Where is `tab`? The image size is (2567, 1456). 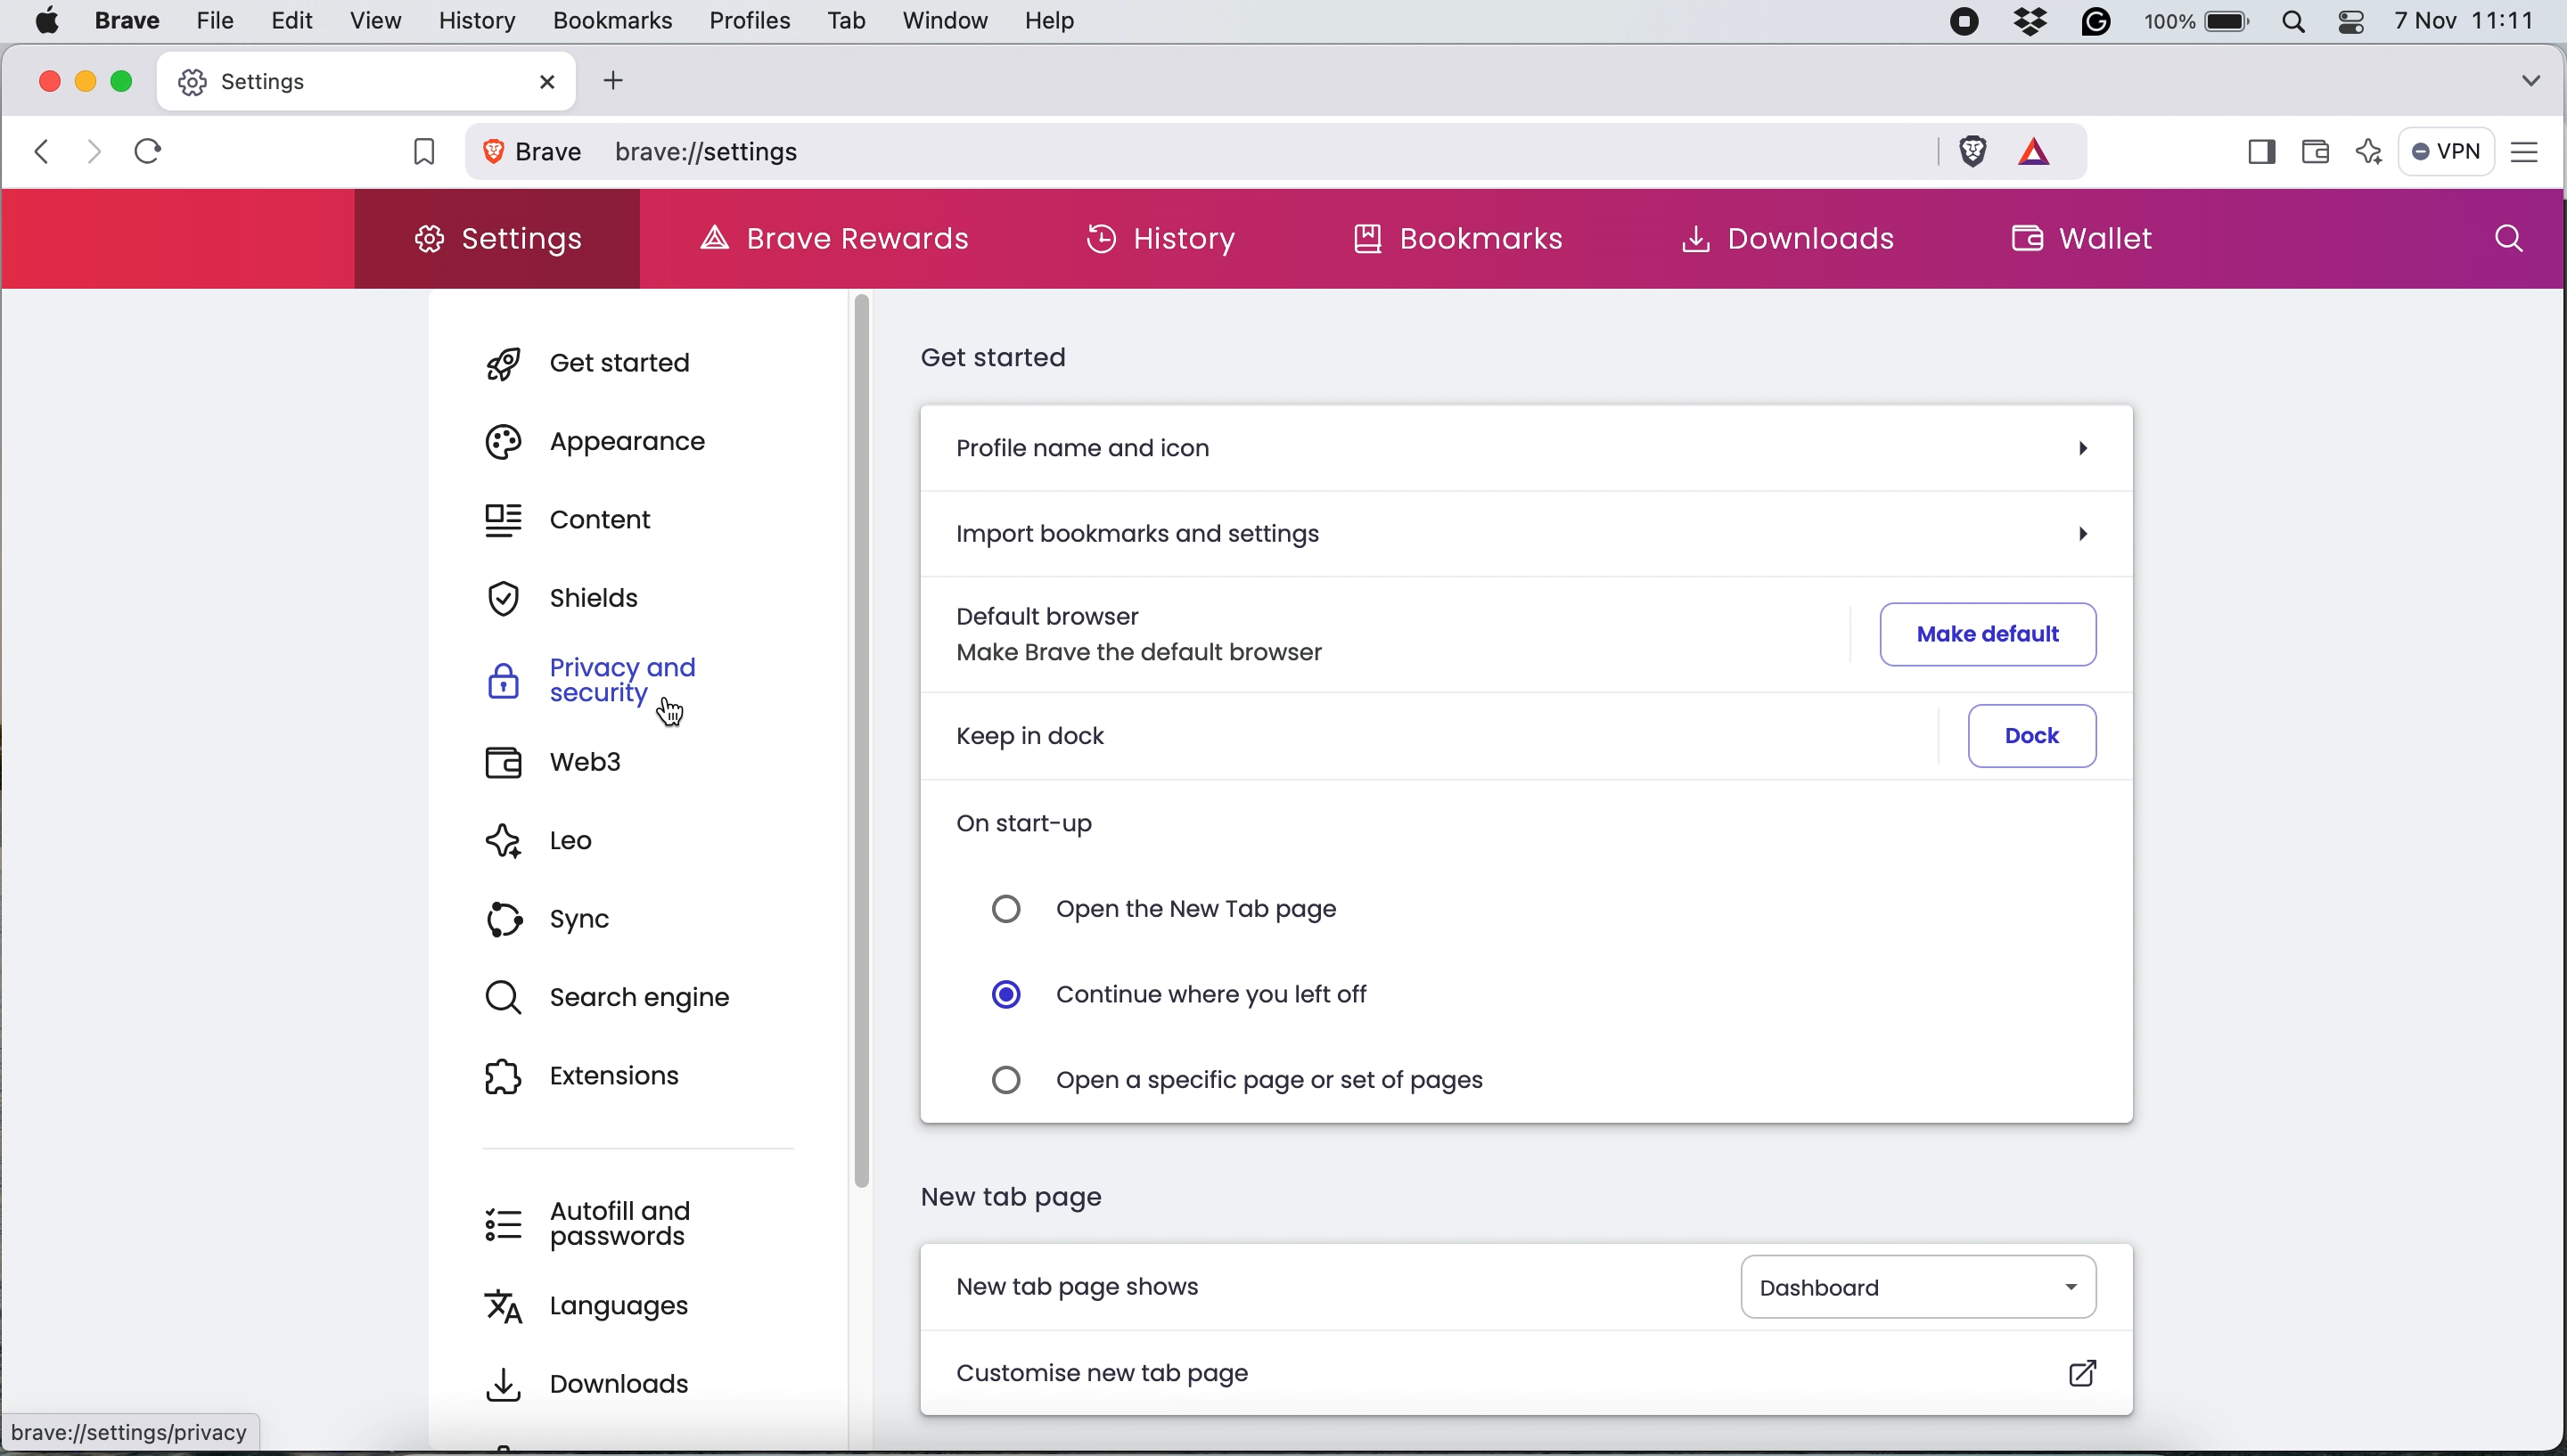
tab is located at coordinates (842, 24).